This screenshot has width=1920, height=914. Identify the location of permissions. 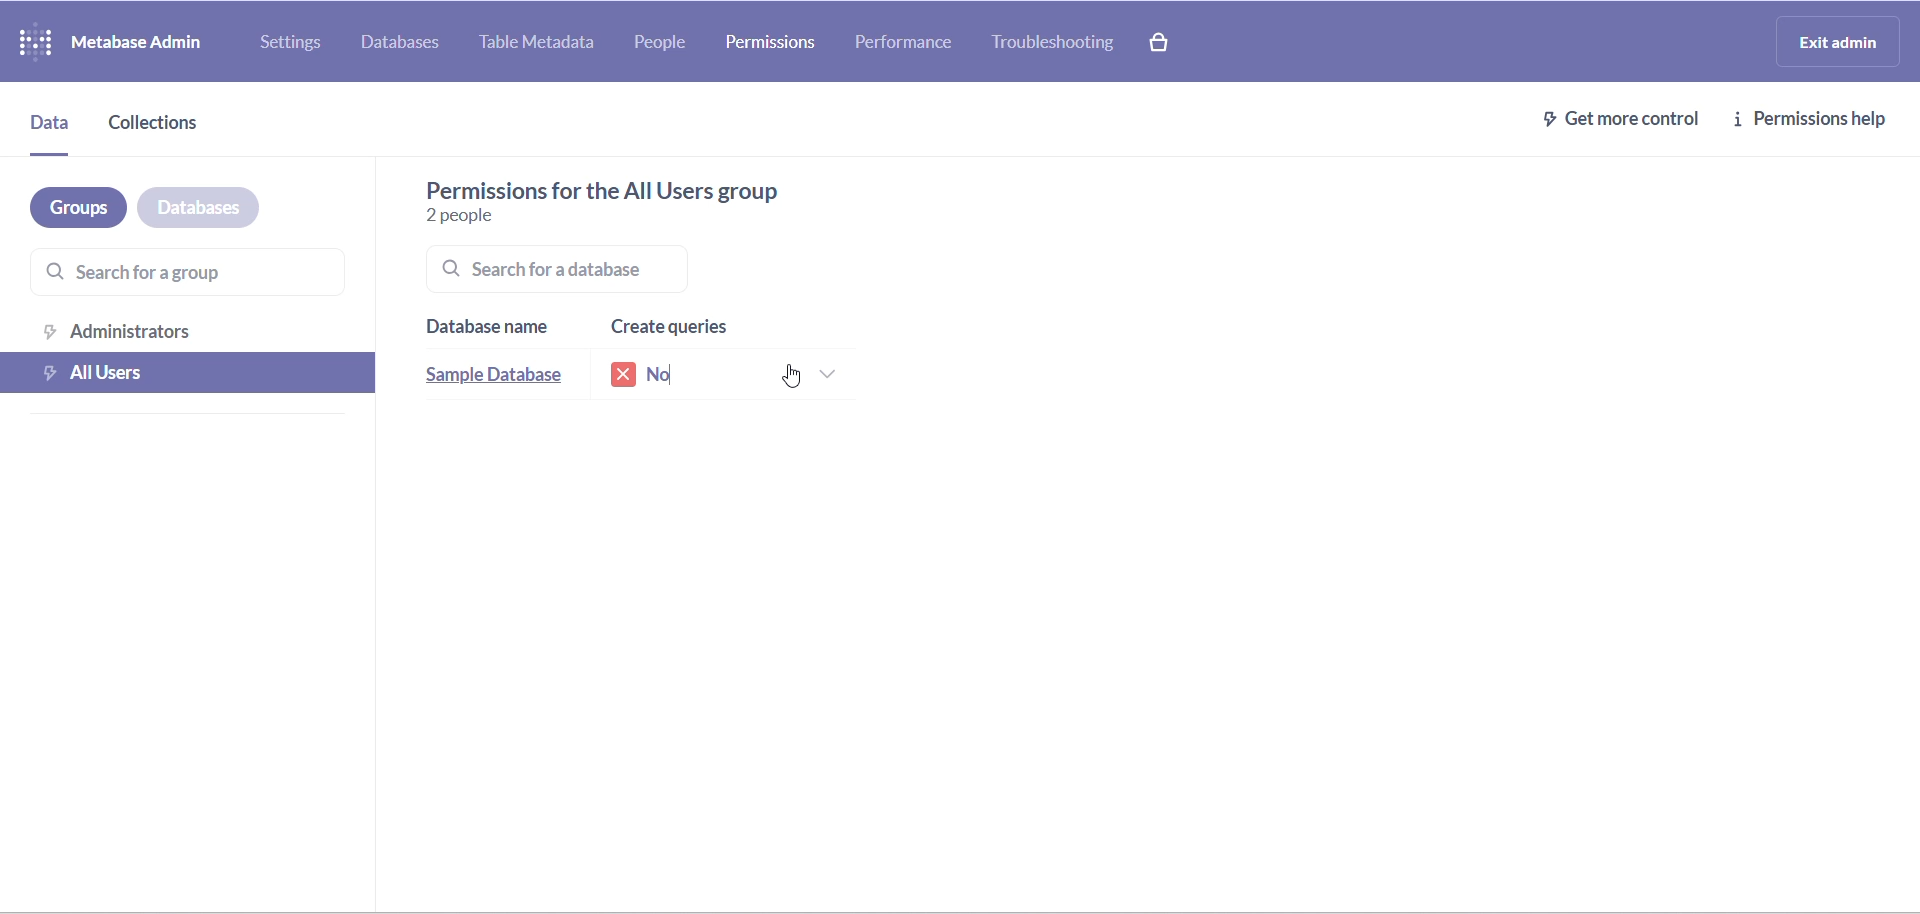
(735, 375).